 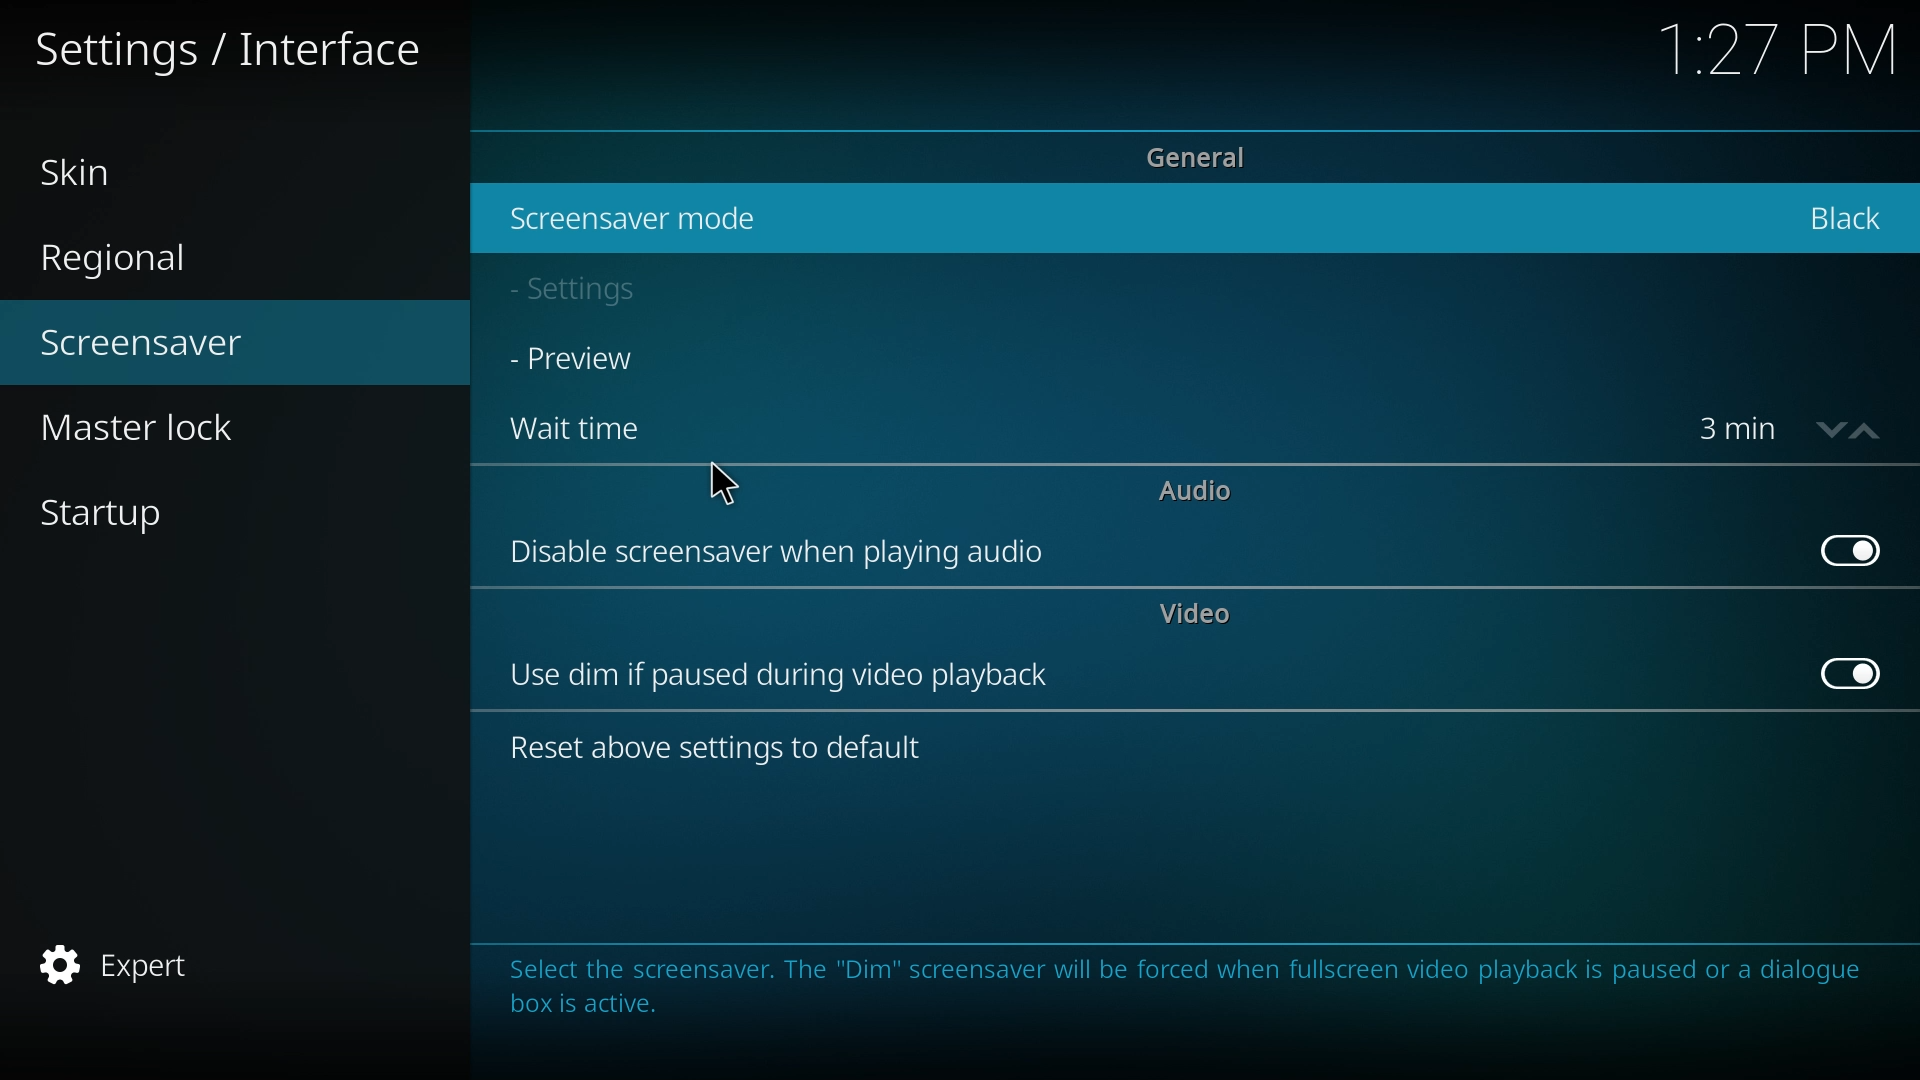 What do you see at coordinates (1207, 157) in the screenshot?
I see `general` at bounding box center [1207, 157].